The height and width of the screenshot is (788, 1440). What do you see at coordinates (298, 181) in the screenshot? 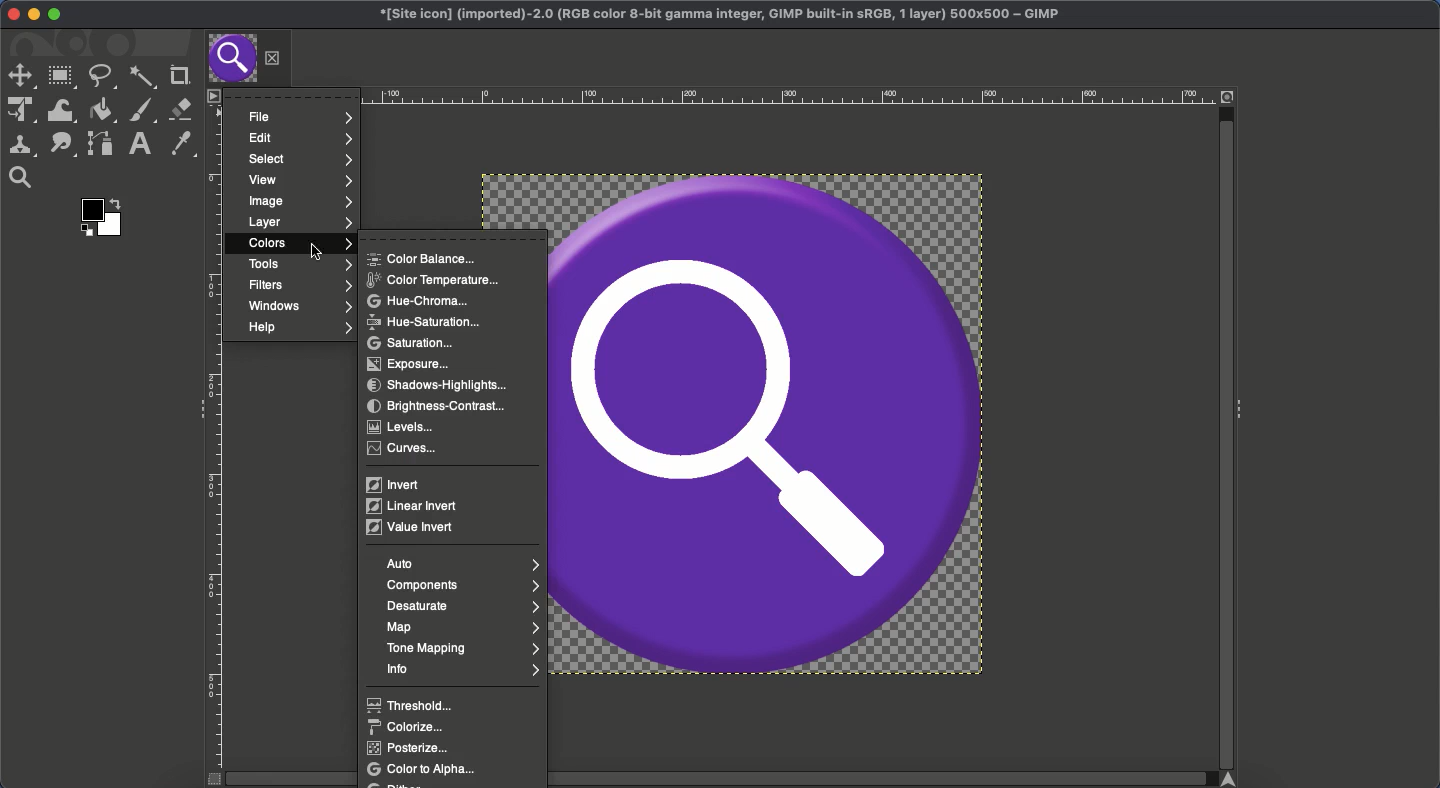
I see `View` at bounding box center [298, 181].